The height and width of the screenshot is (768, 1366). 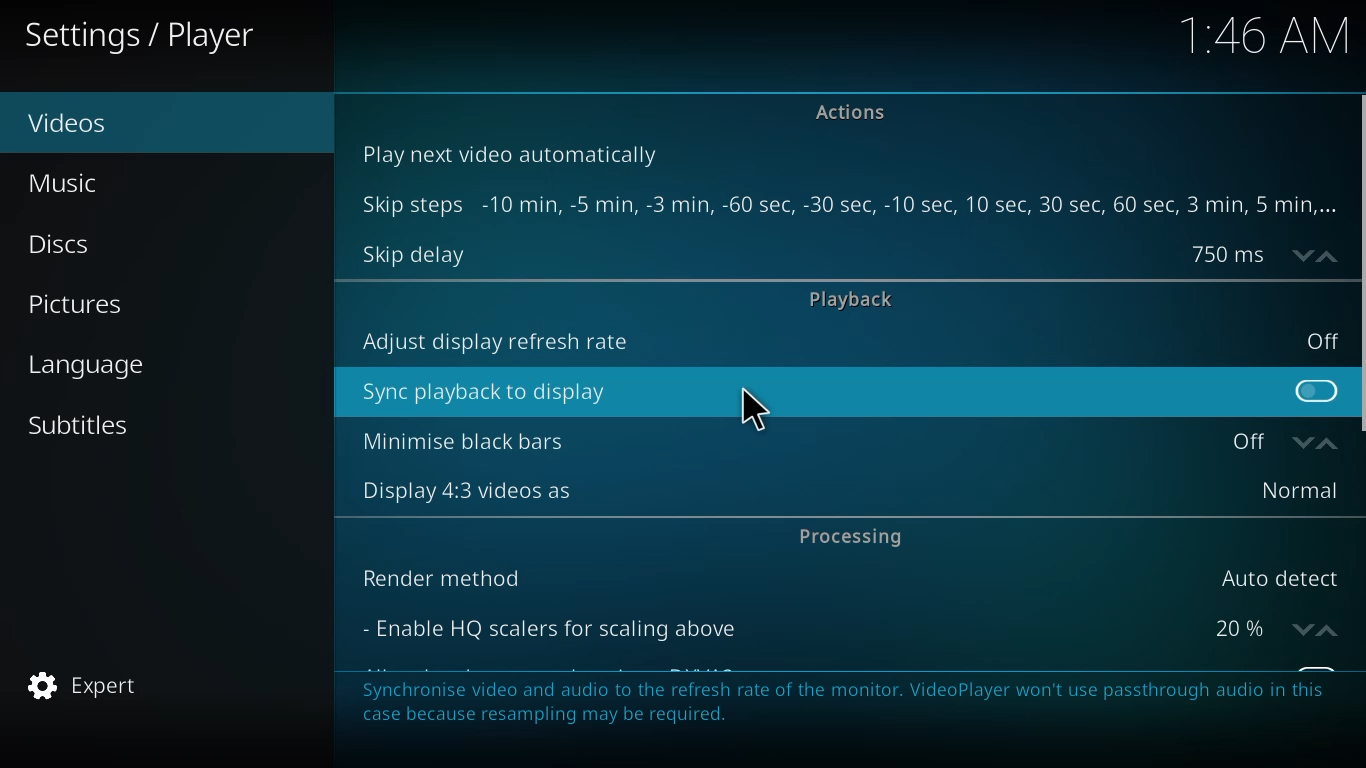 What do you see at coordinates (87, 683) in the screenshot?
I see `expert` at bounding box center [87, 683].